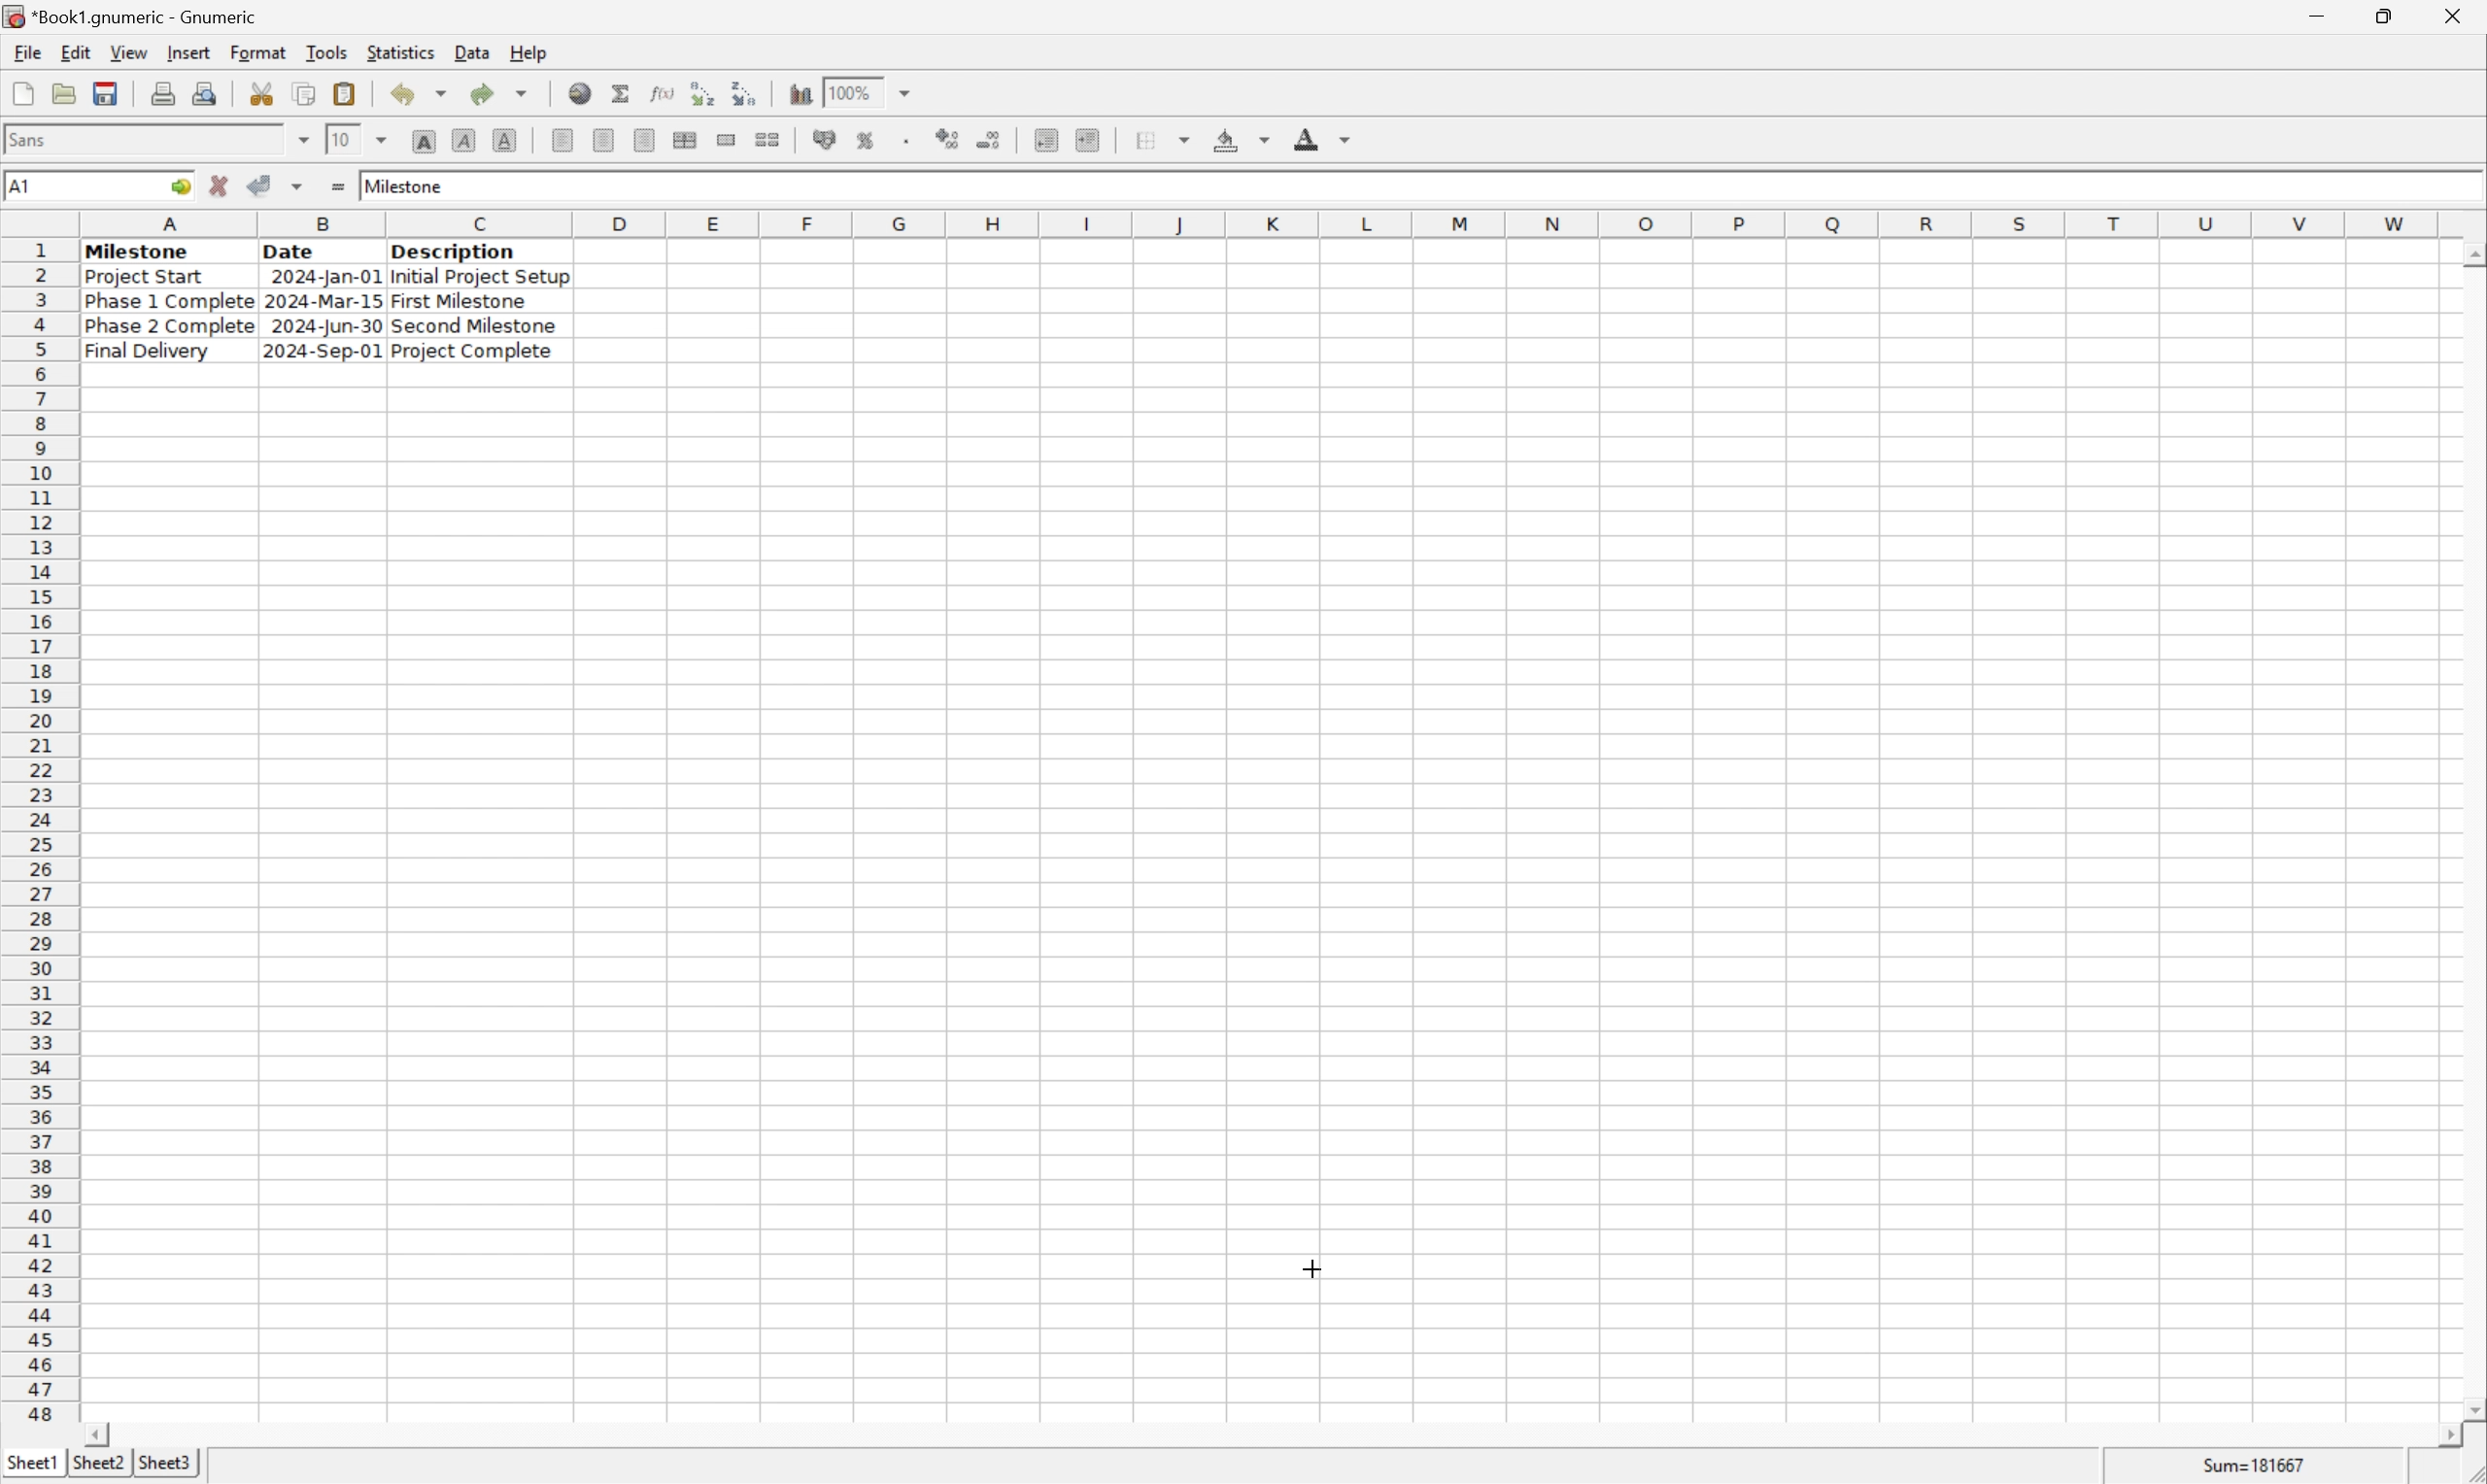 The width and height of the screenshot is (2487, 1484). Describe the element at coordinates (423, 142) in the screenshot. I see `bold` at that location.